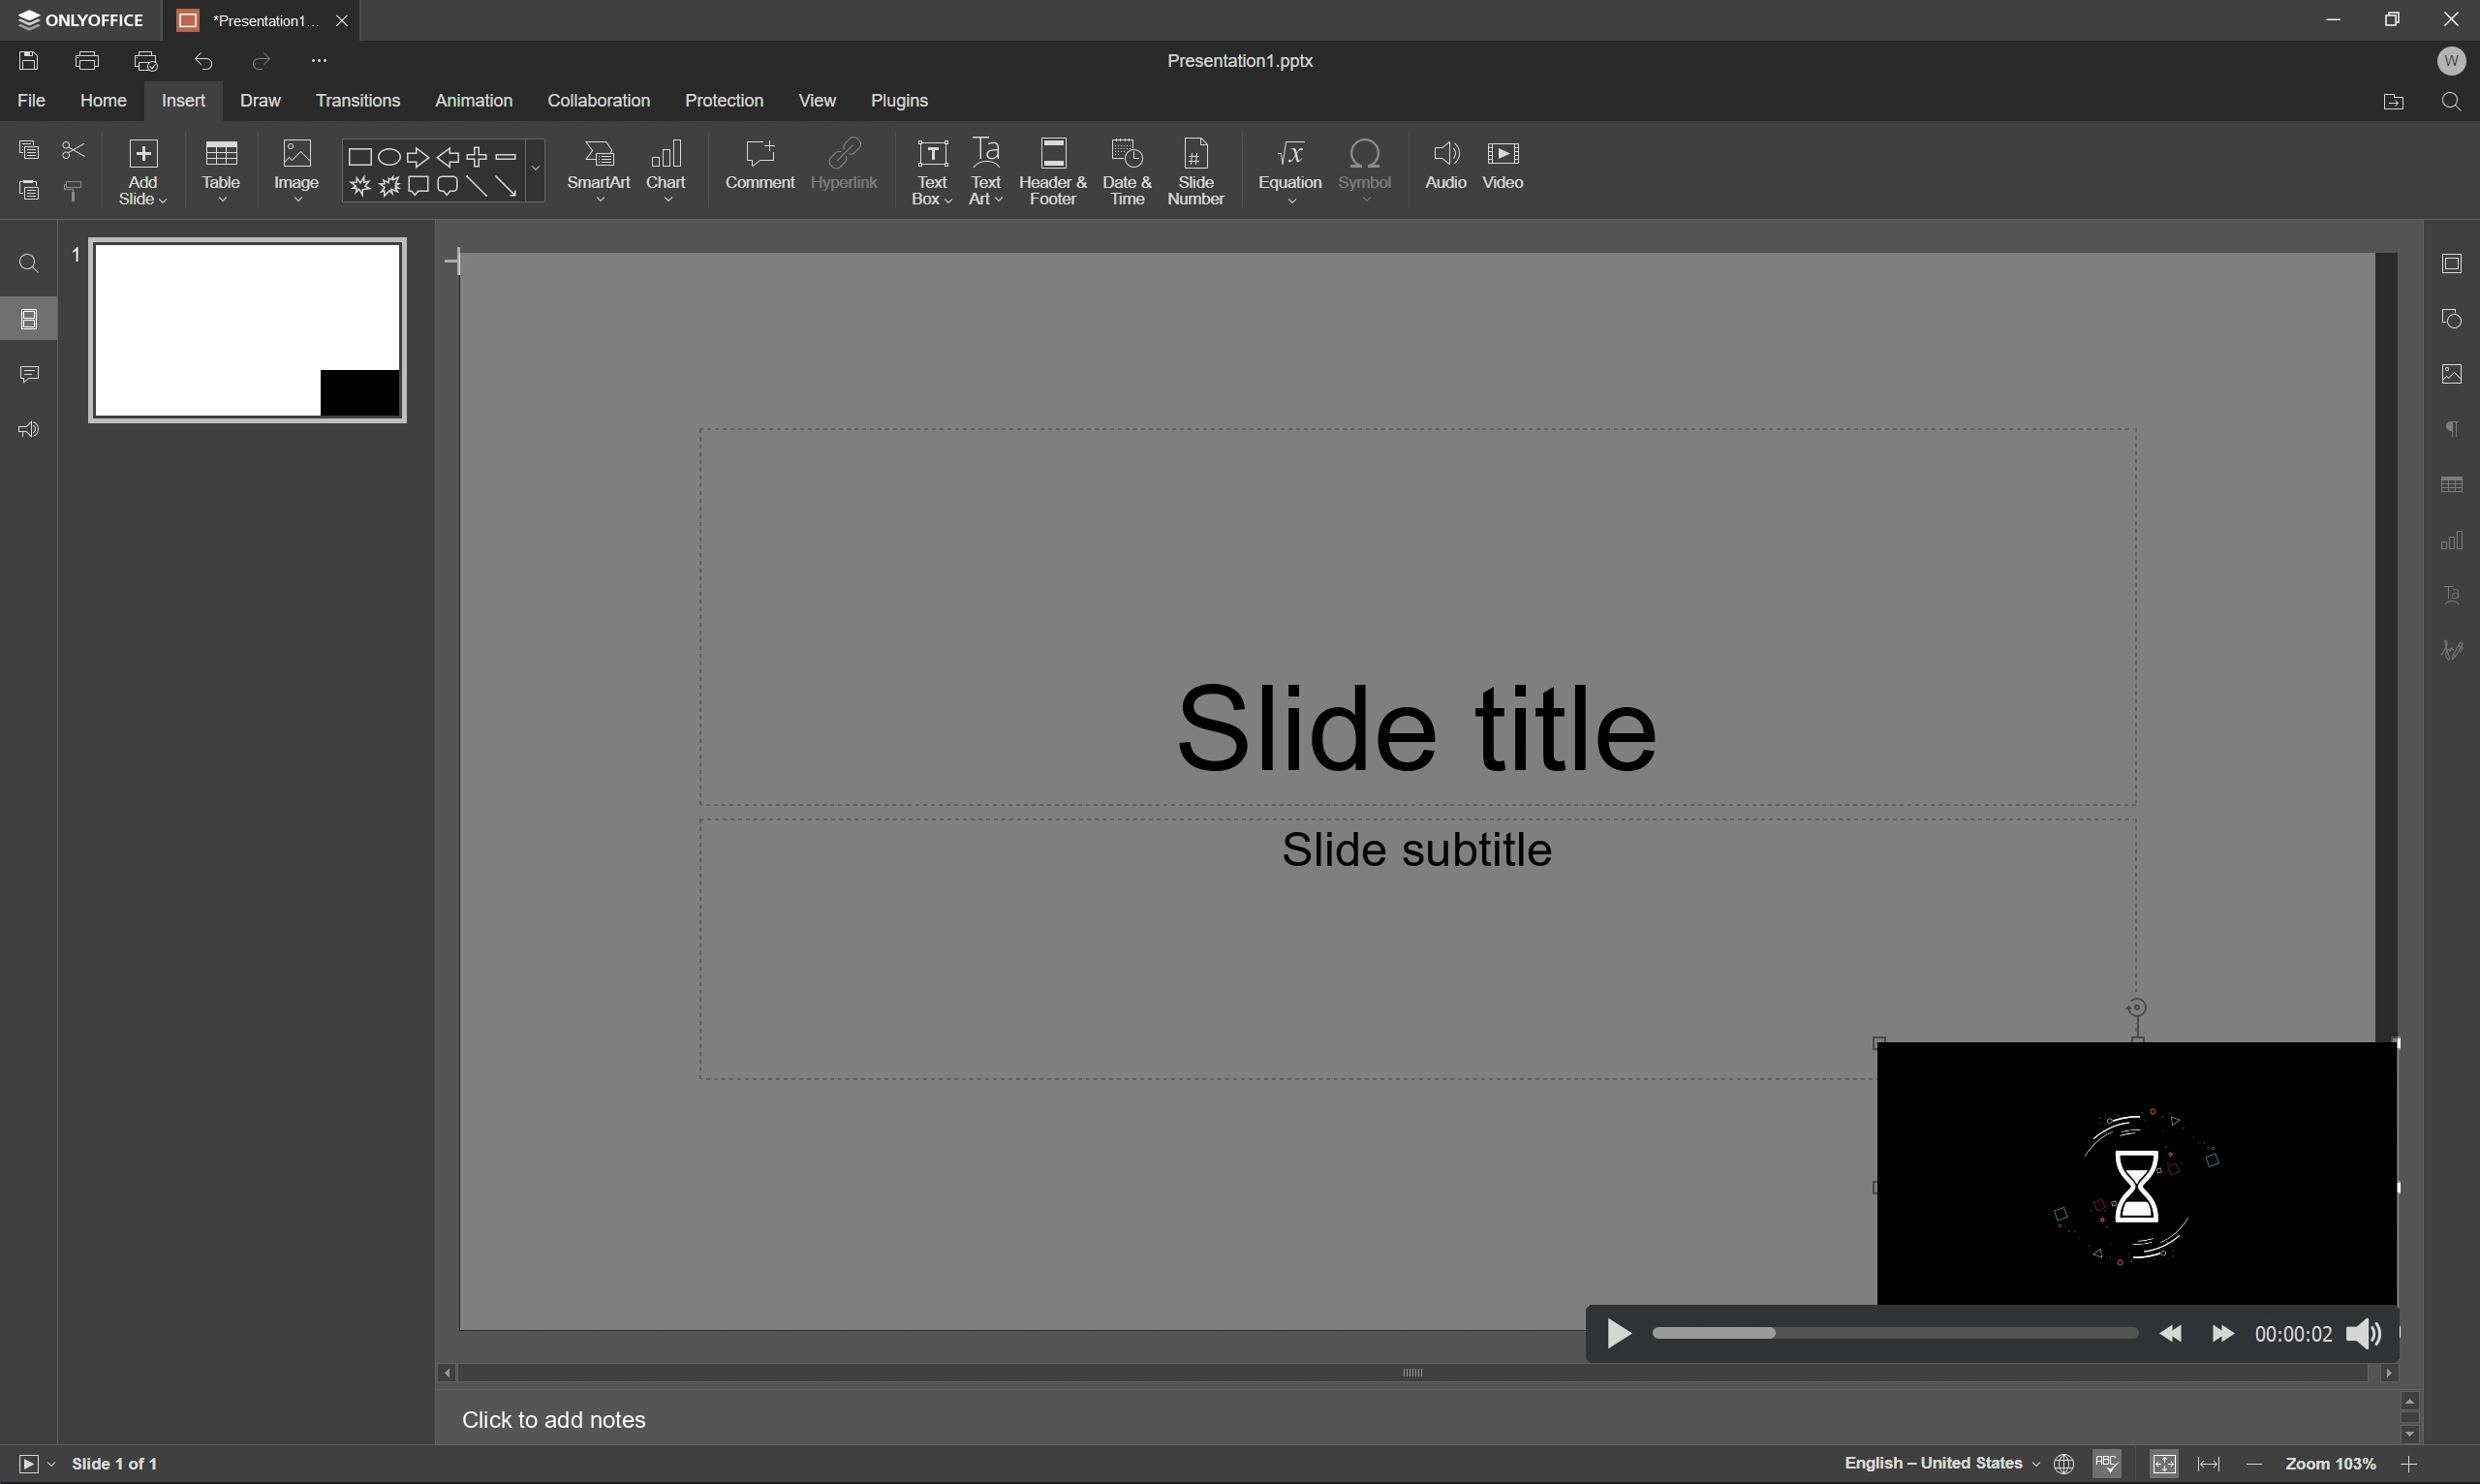 The image size is (2480, 1484). Describe the element at coordinates (668, 169) in the screenshot. I see `chart` at that location.